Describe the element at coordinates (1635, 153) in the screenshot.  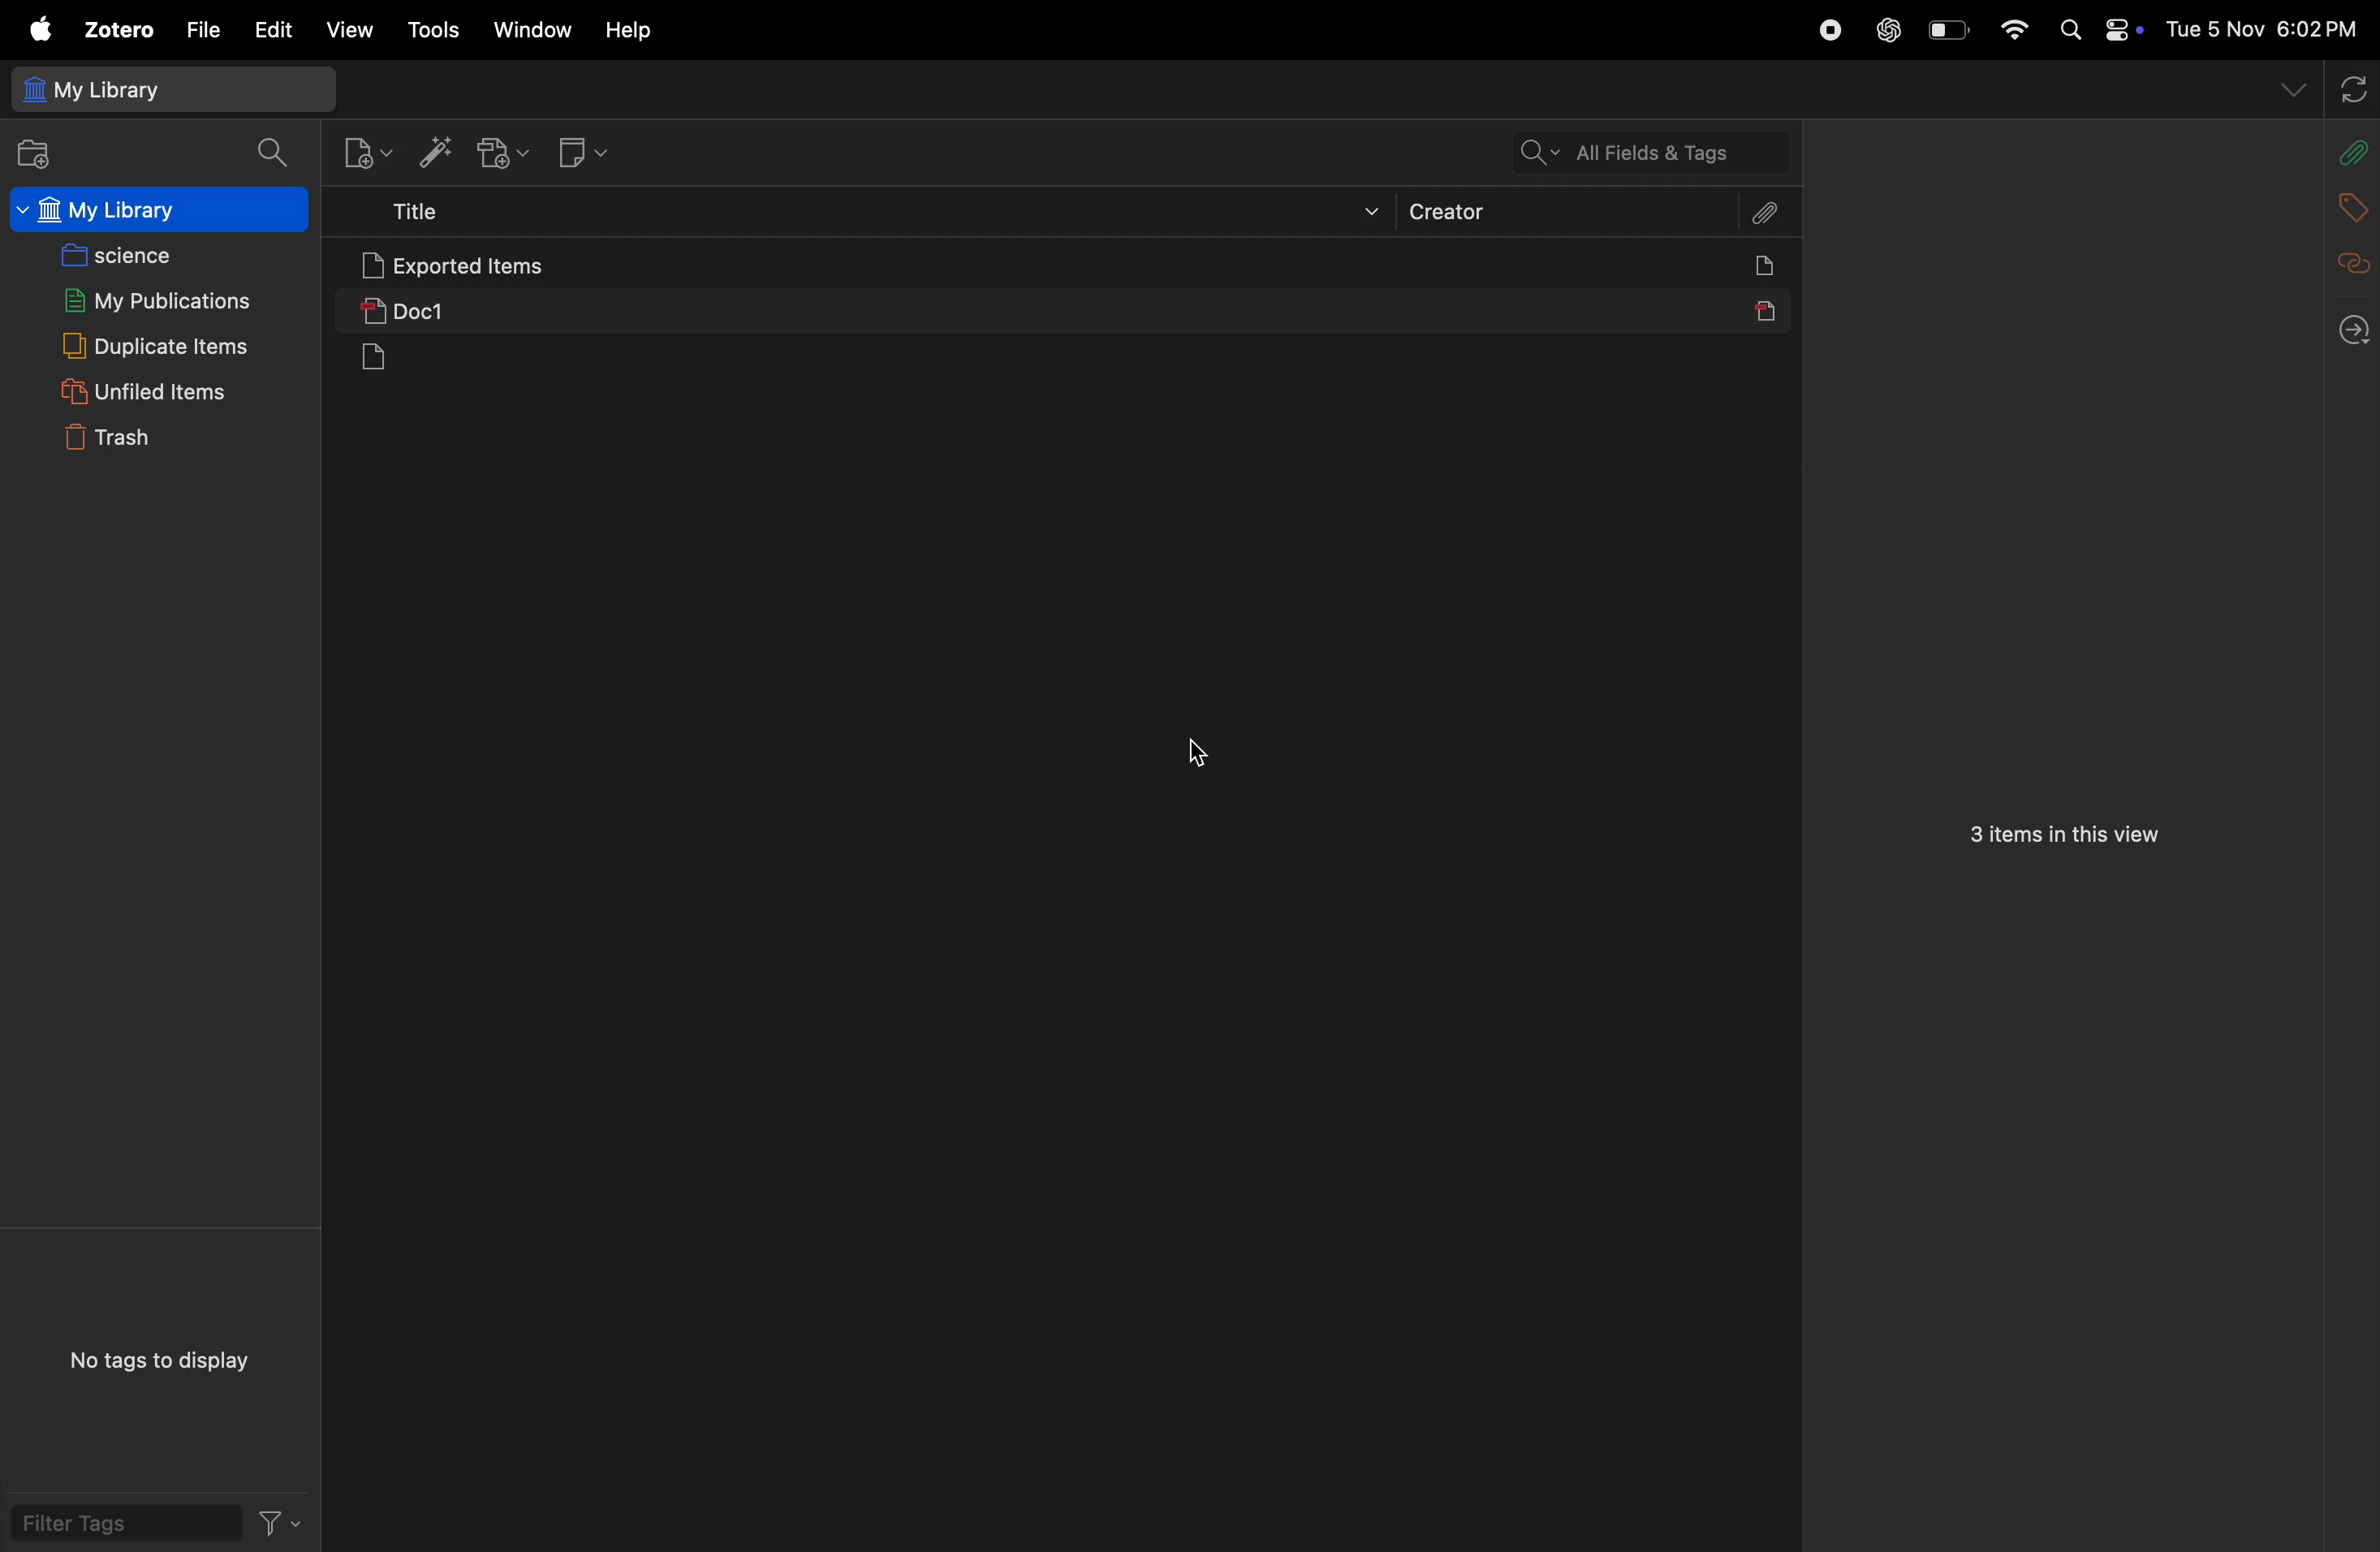
I see `search tags` at that location.